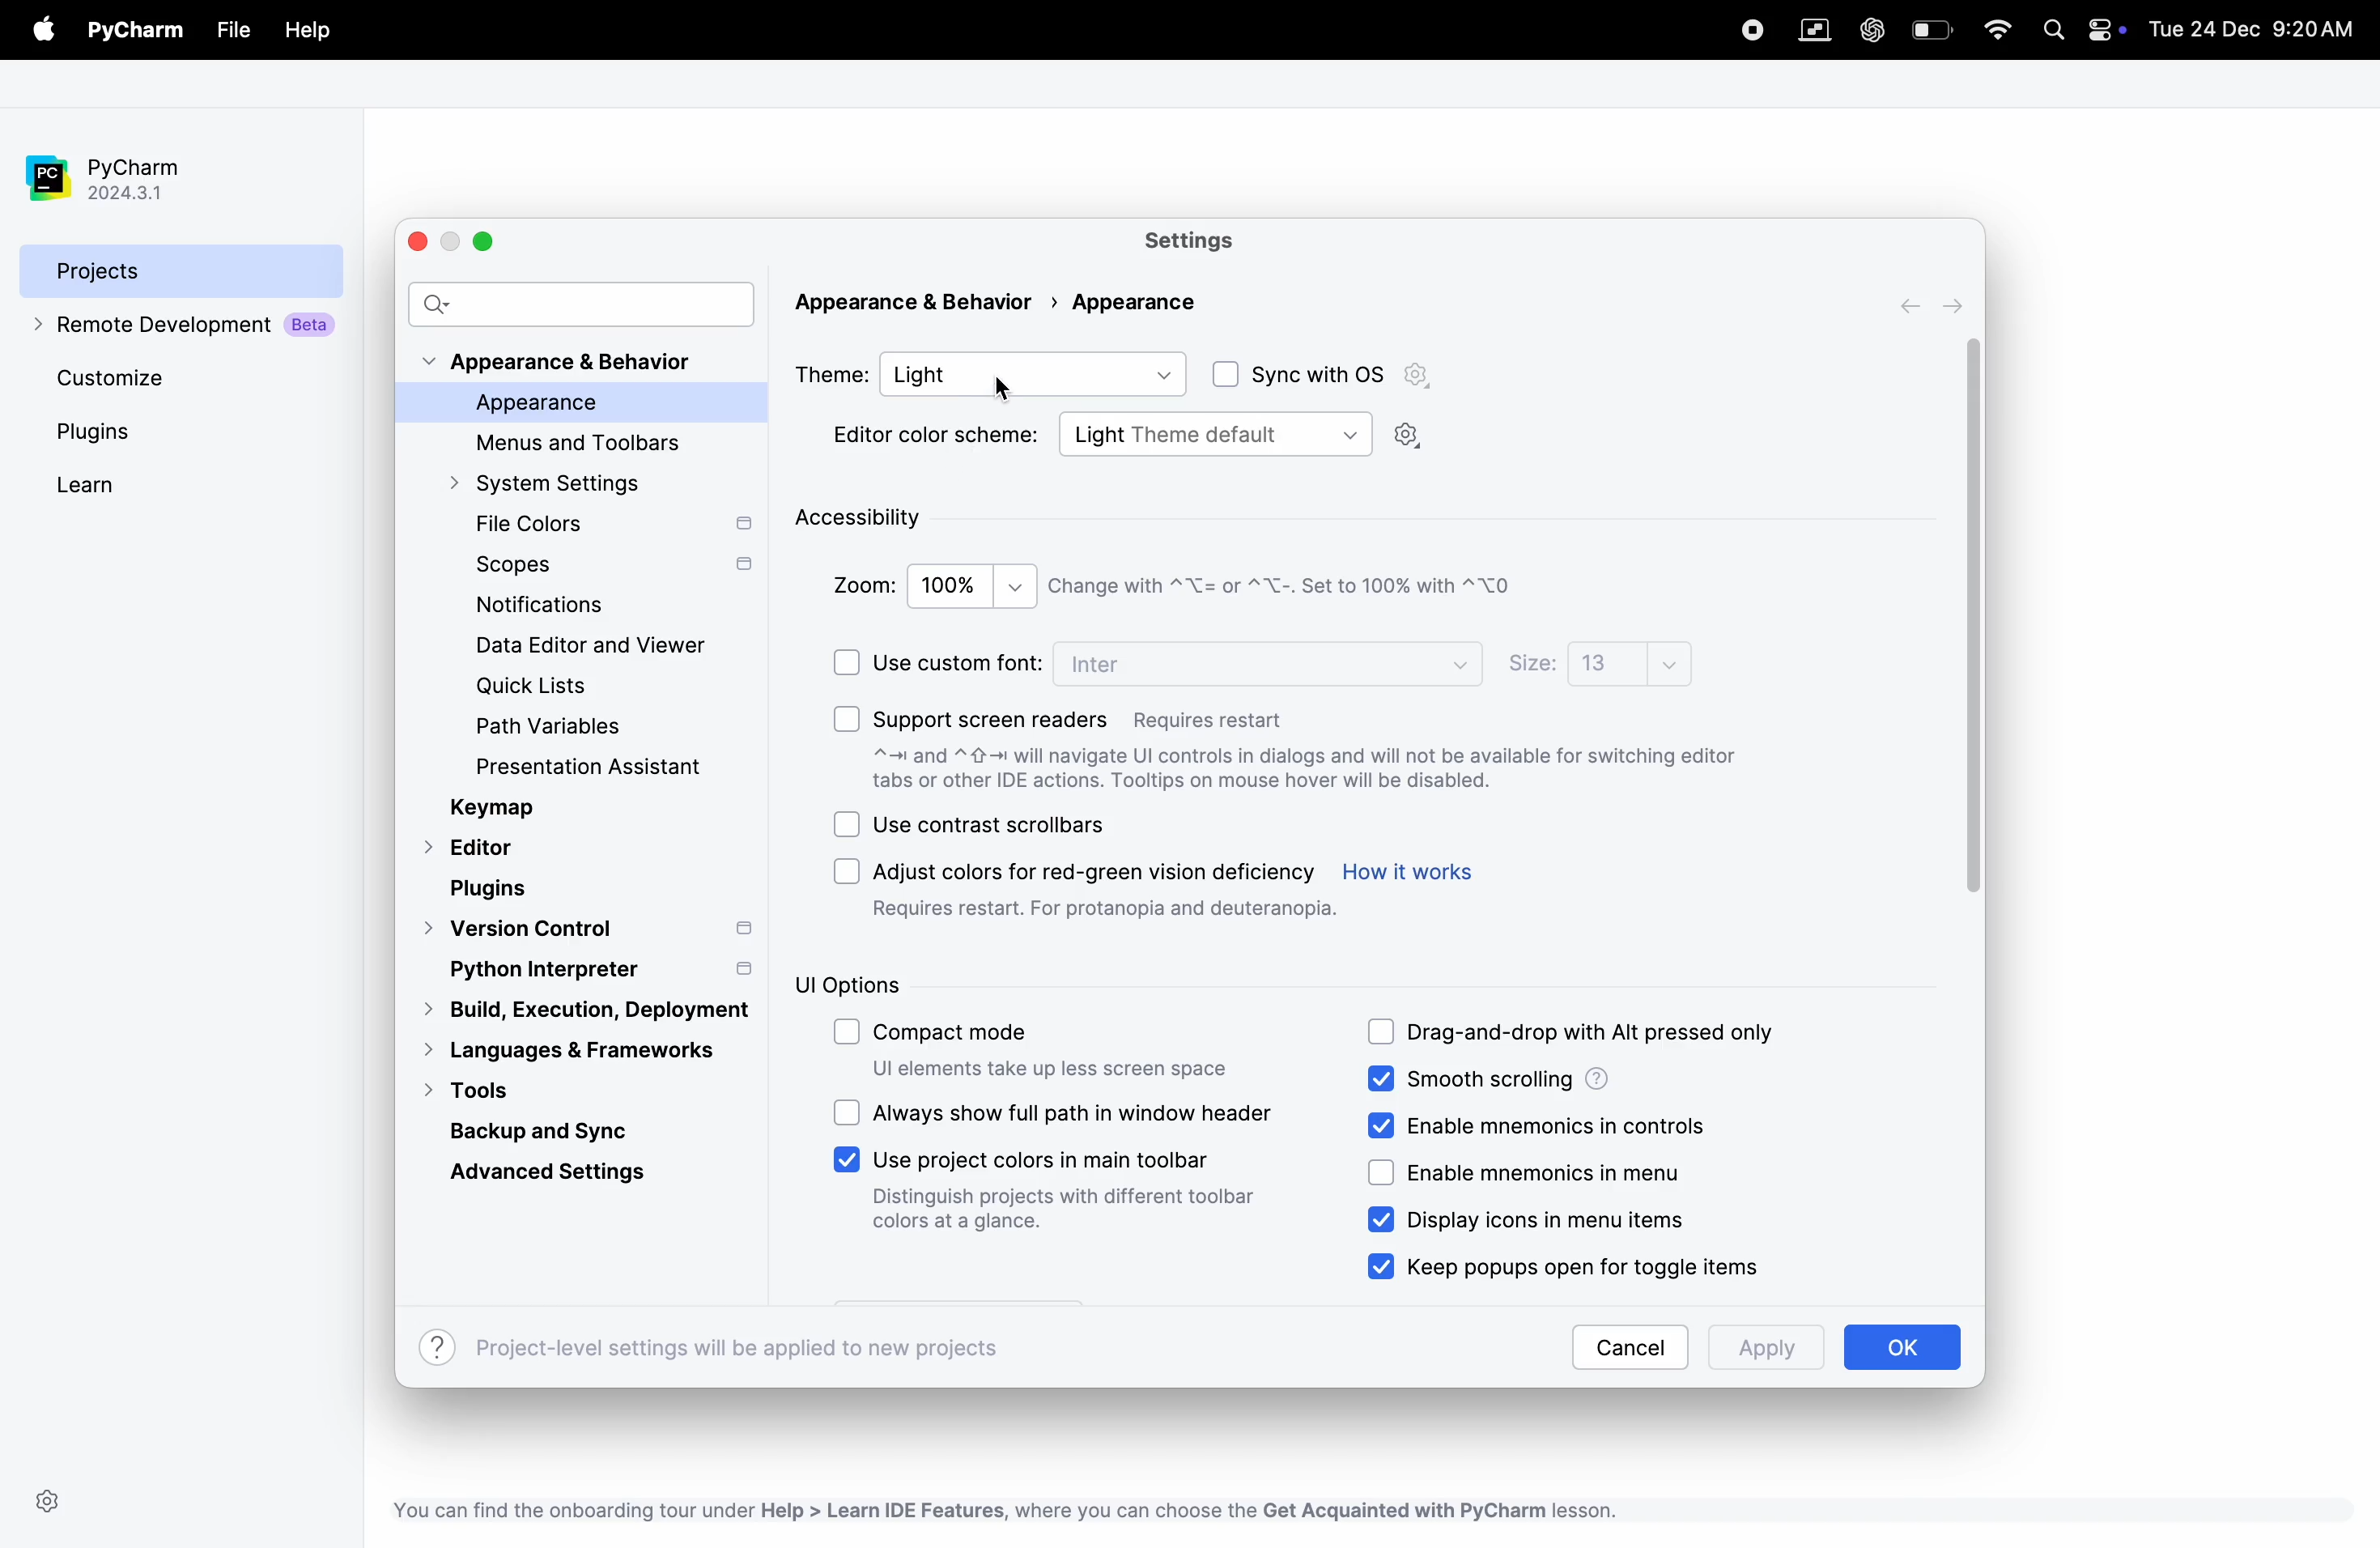  What do you see at coordinates (1558, 1123) in the screenshot?
I see `enable memonics` at bounding box center [1558, 1123].